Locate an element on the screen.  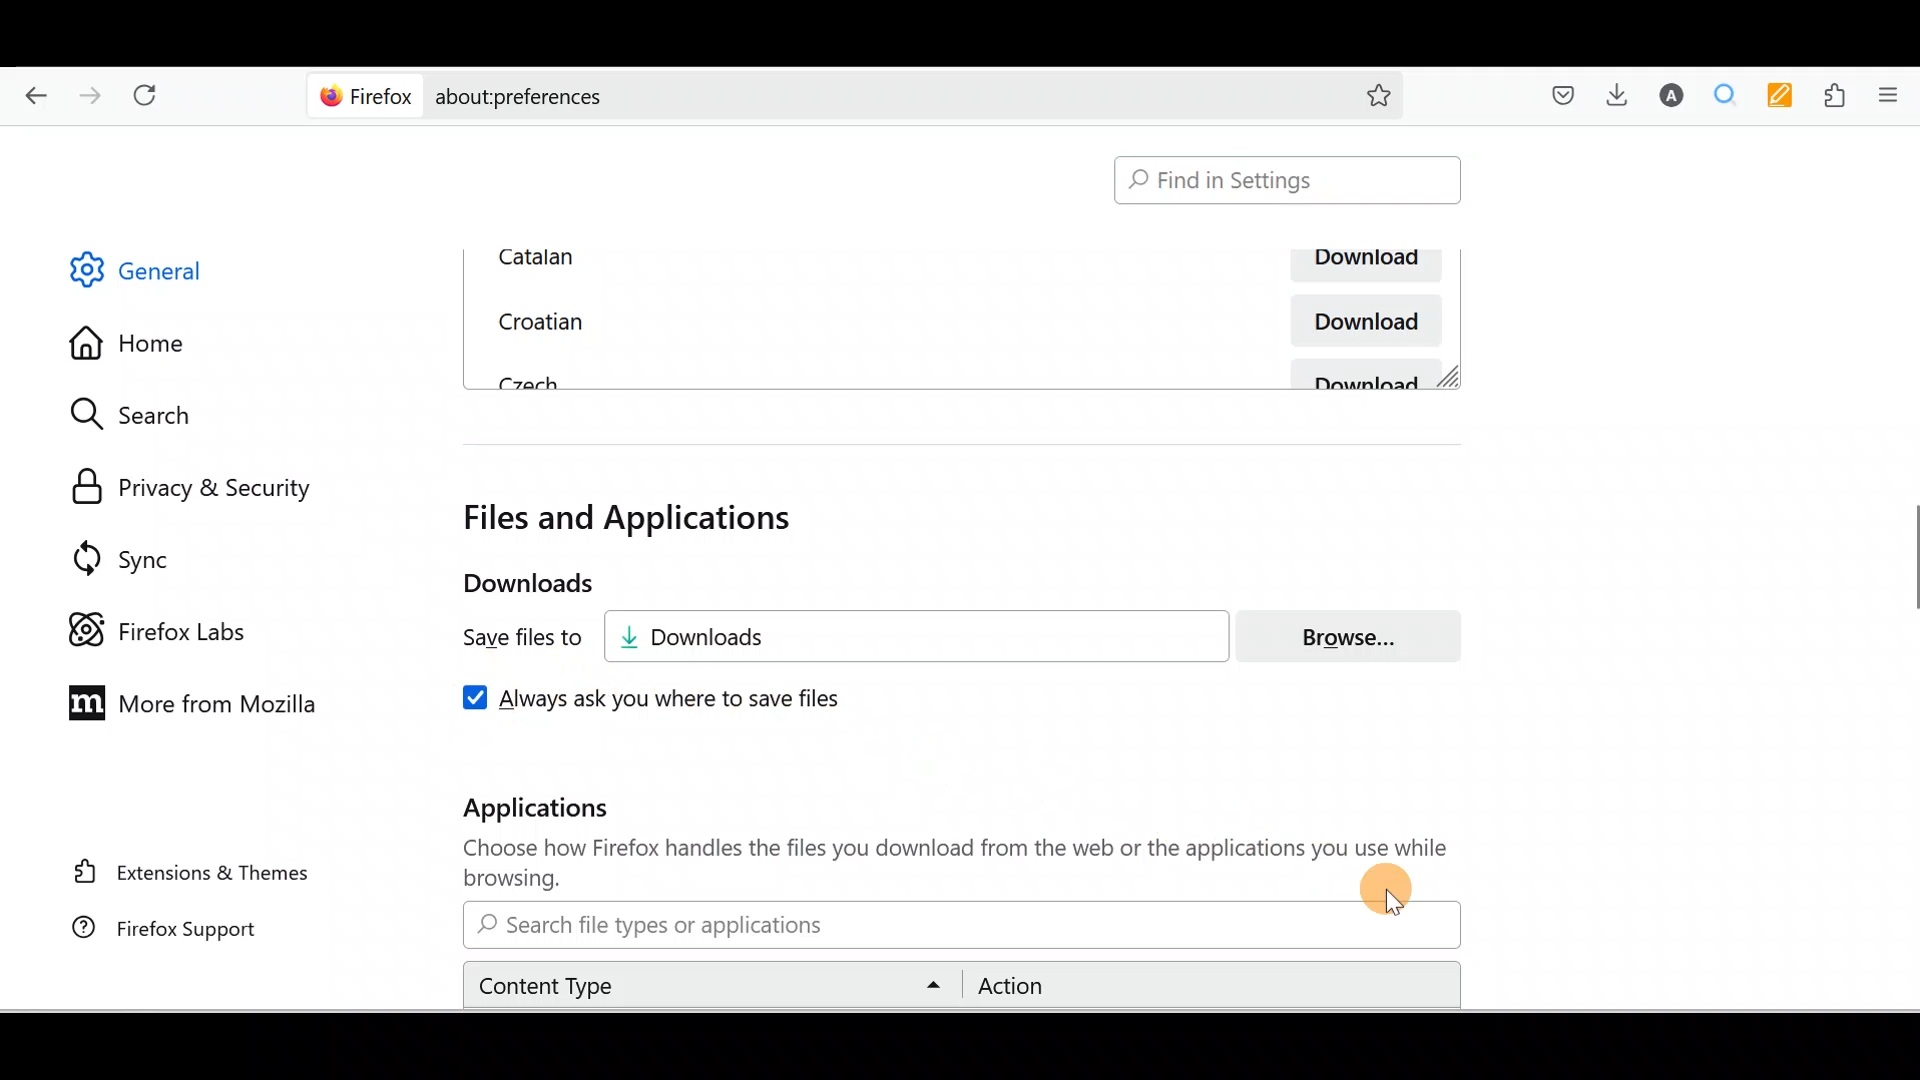
Download is located at coordinates (1361, 266).